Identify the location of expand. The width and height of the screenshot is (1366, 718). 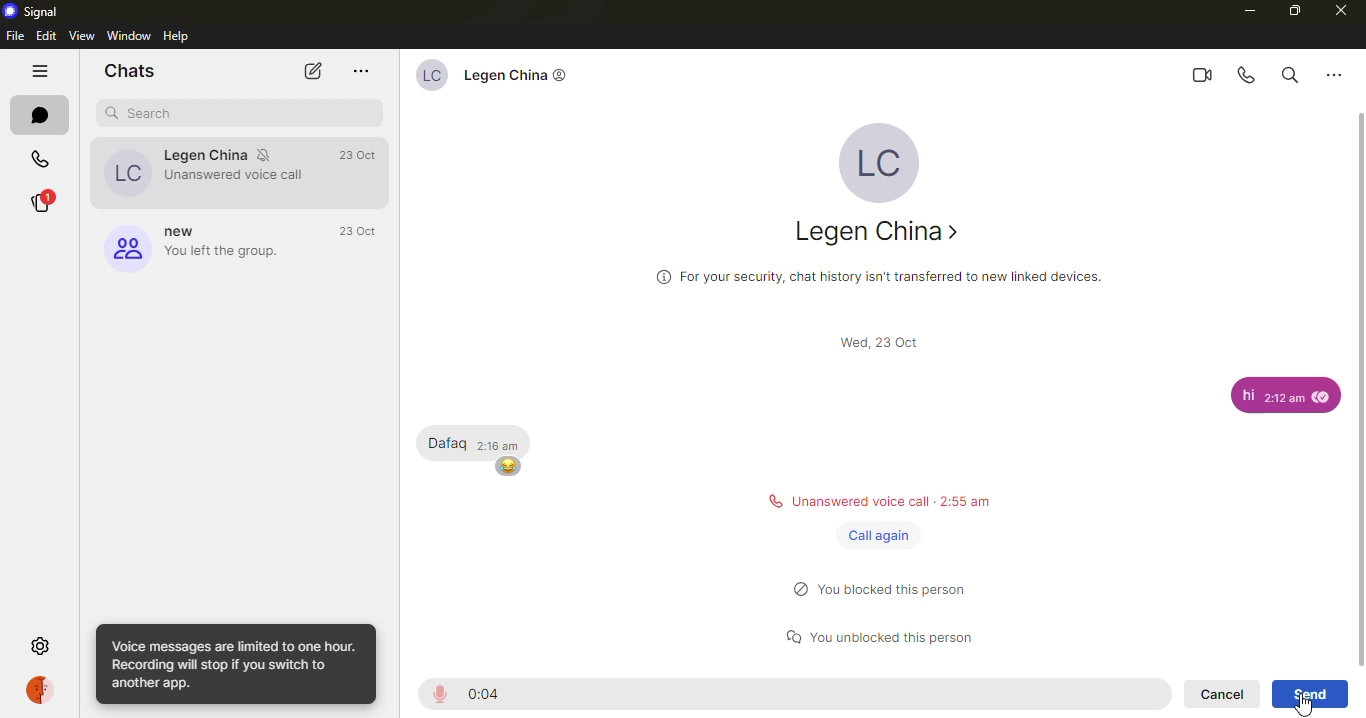
(882, 660).